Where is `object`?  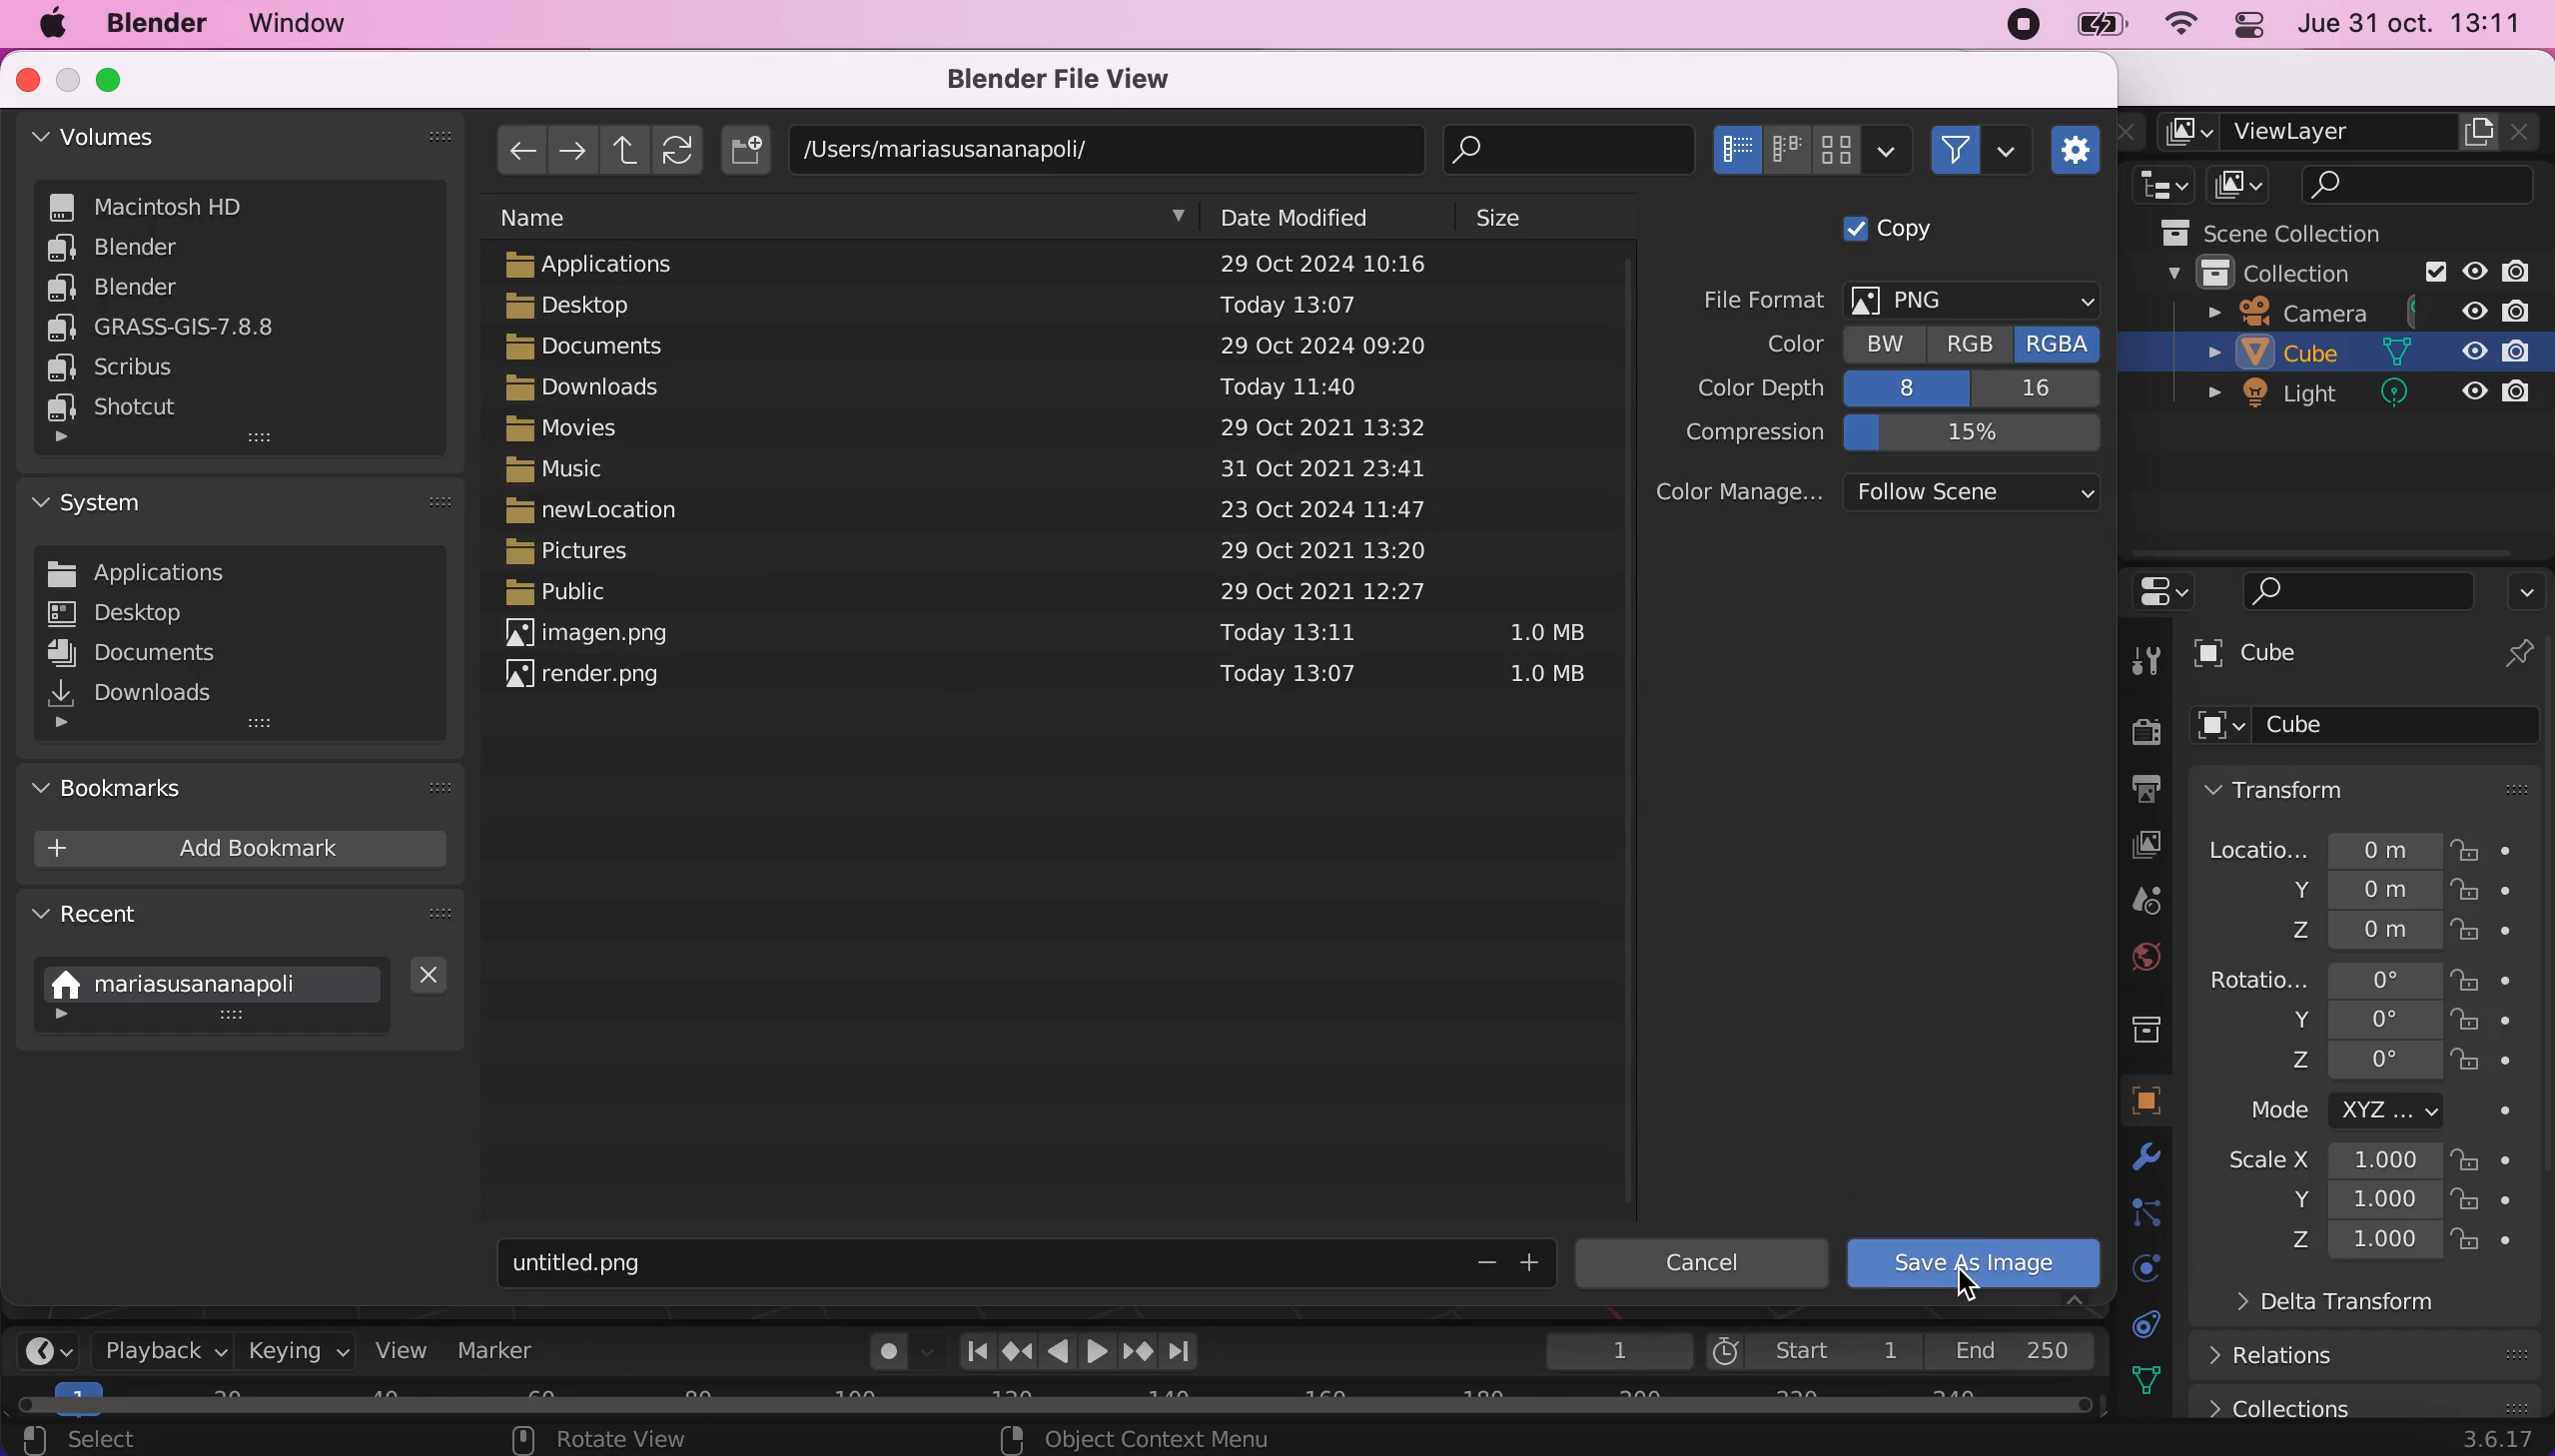 object is located at coordinates (2146, 1101).